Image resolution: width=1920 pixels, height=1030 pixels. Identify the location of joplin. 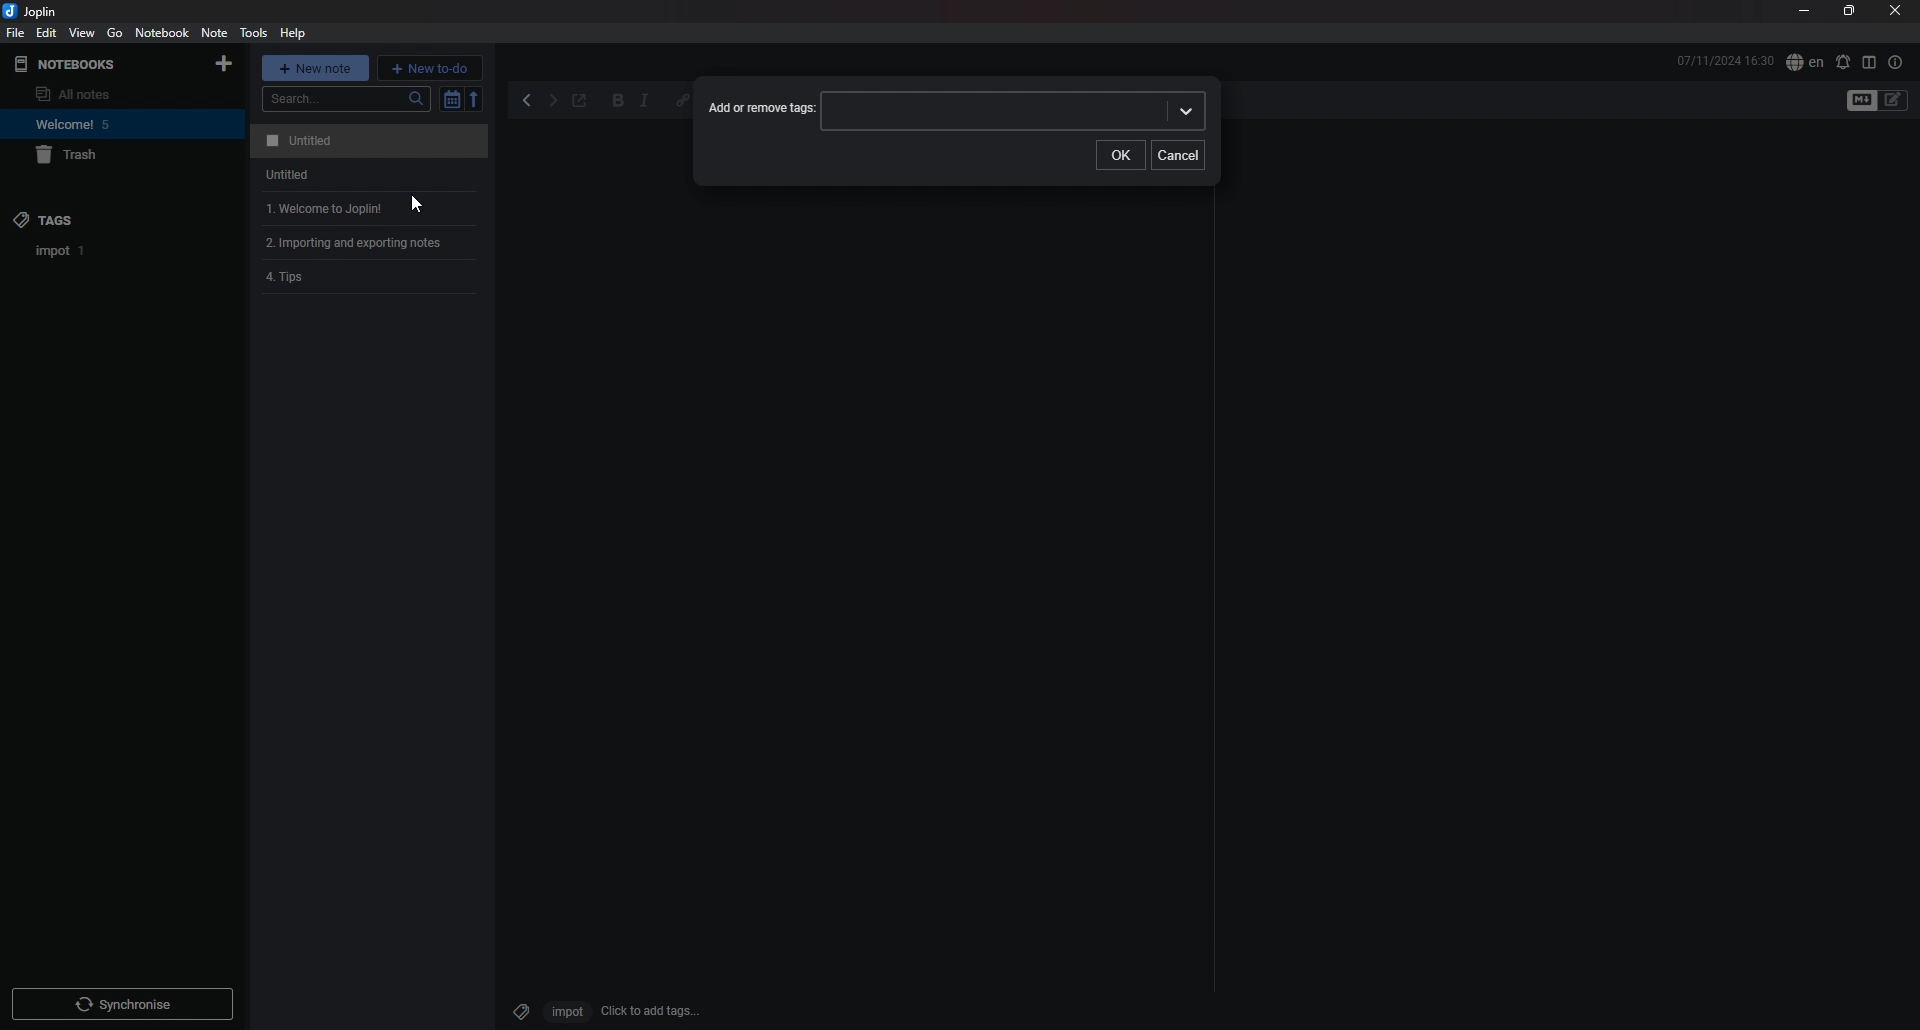
(34, 12).